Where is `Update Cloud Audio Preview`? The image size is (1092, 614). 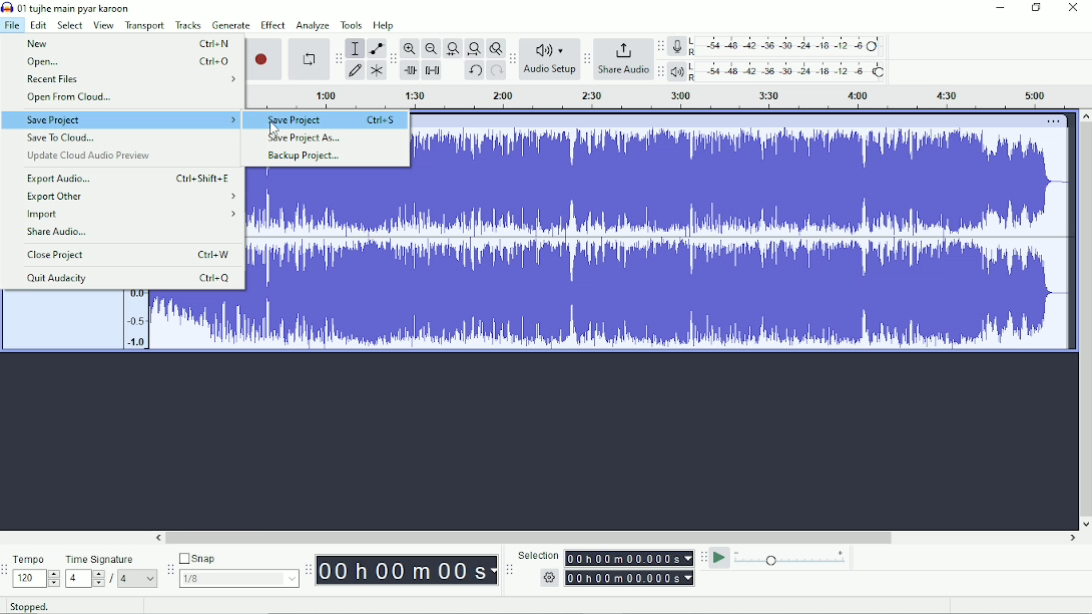
Update Cloud Audio Preview is located at coordinates (95, 157).